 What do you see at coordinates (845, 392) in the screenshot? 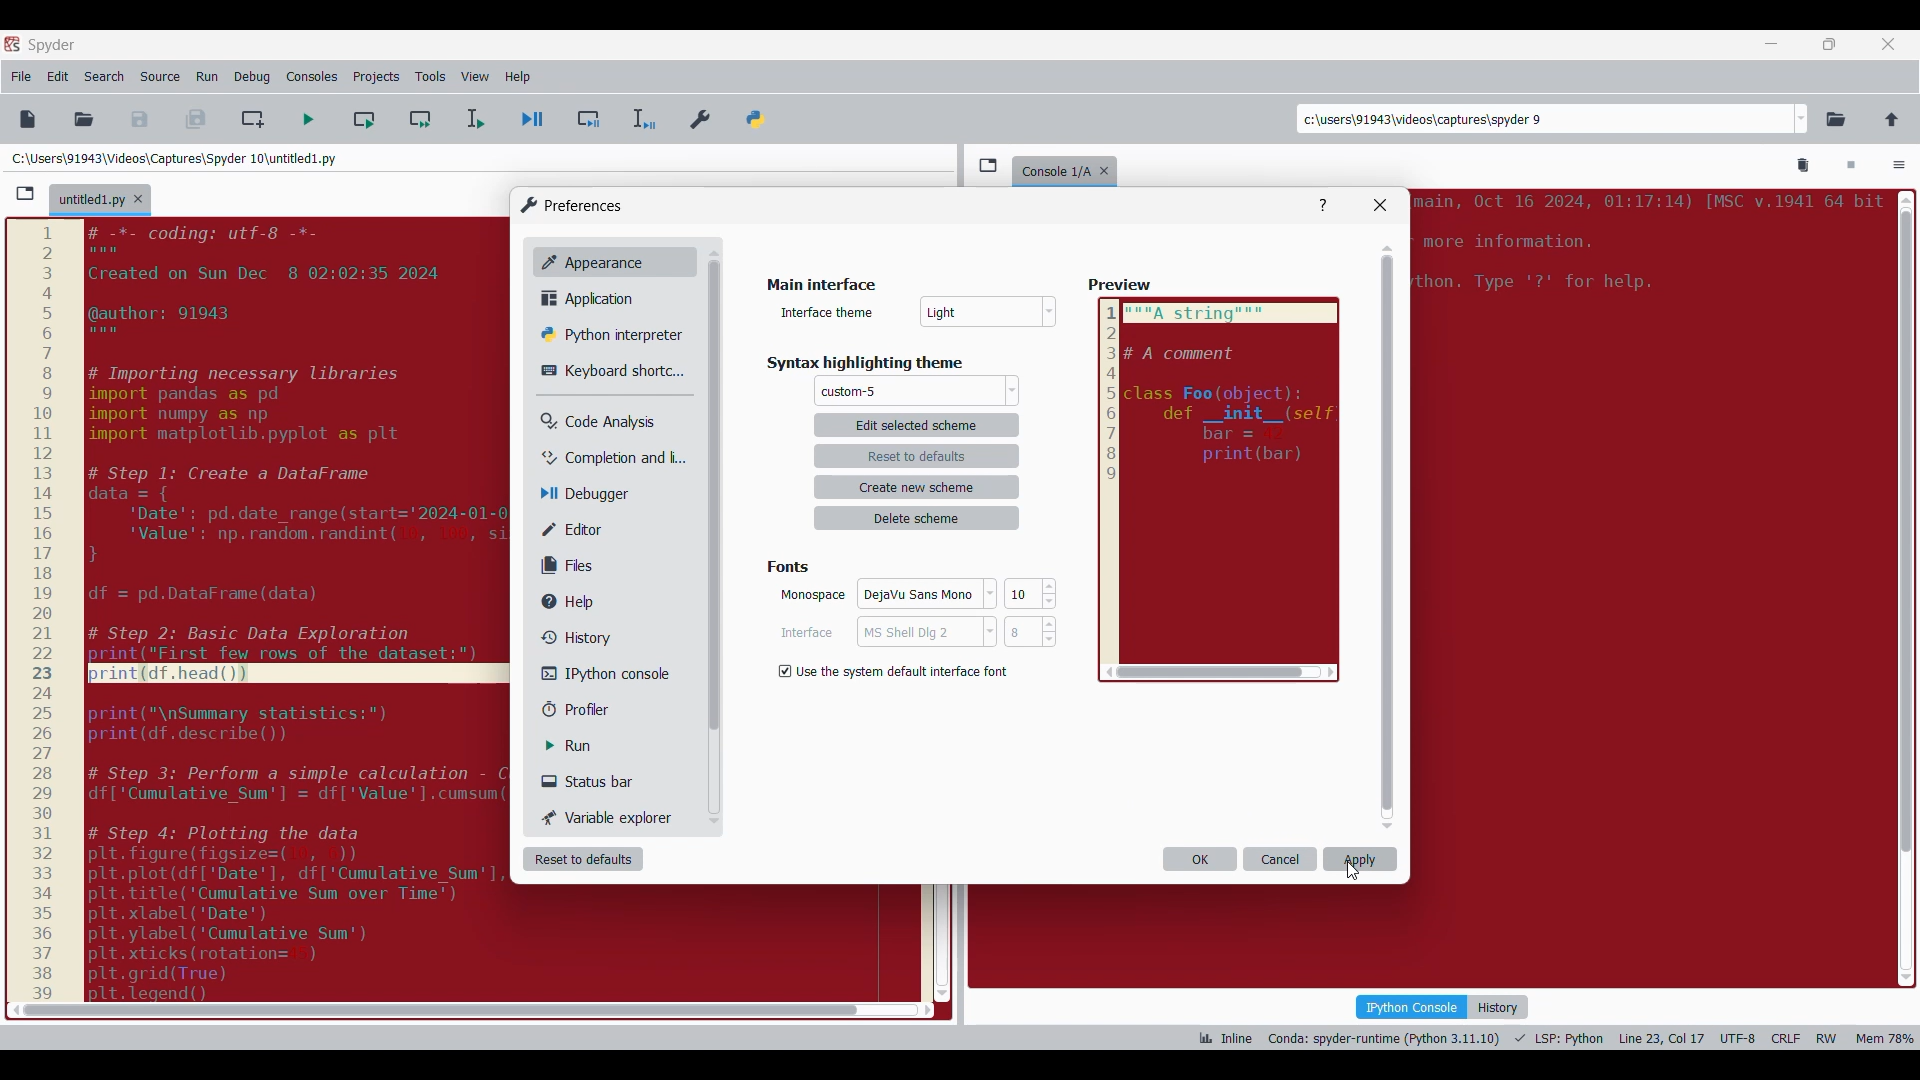
I see `` at bounding box center [845, 392].